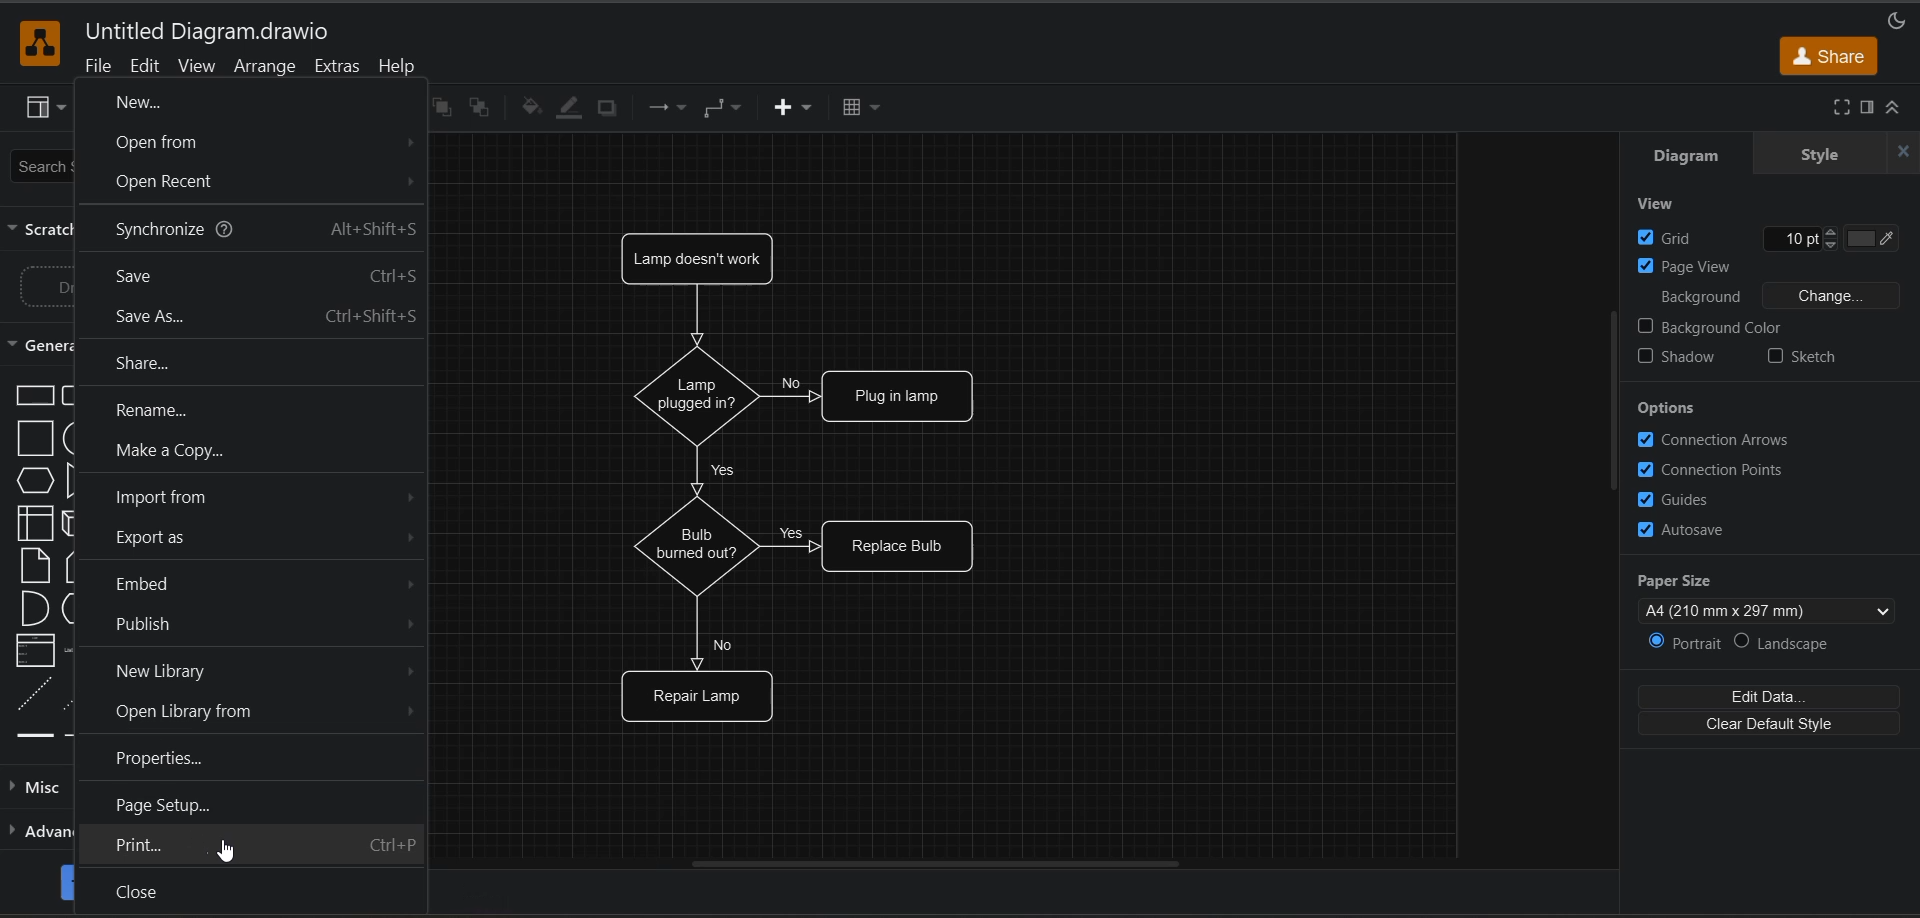  I want to click on appearance, so click(1890, 20).